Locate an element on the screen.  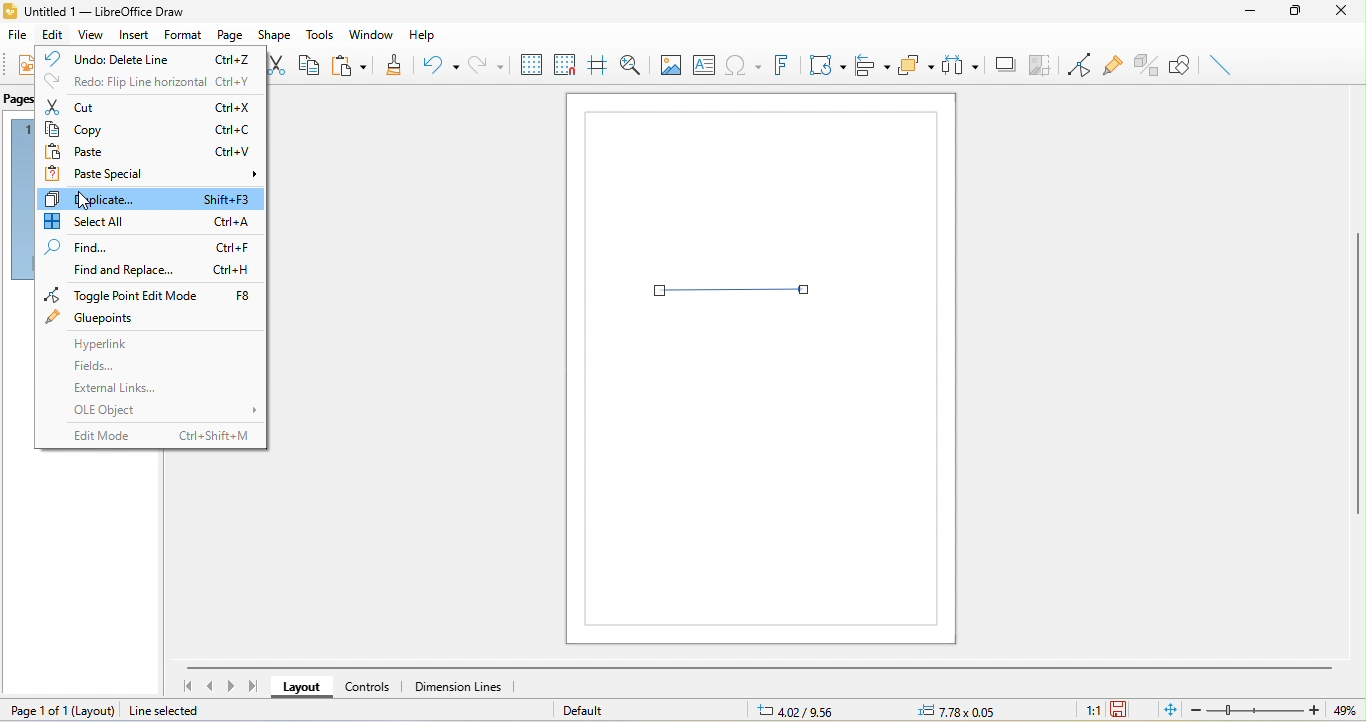
page is located at coordinates (231, 33).